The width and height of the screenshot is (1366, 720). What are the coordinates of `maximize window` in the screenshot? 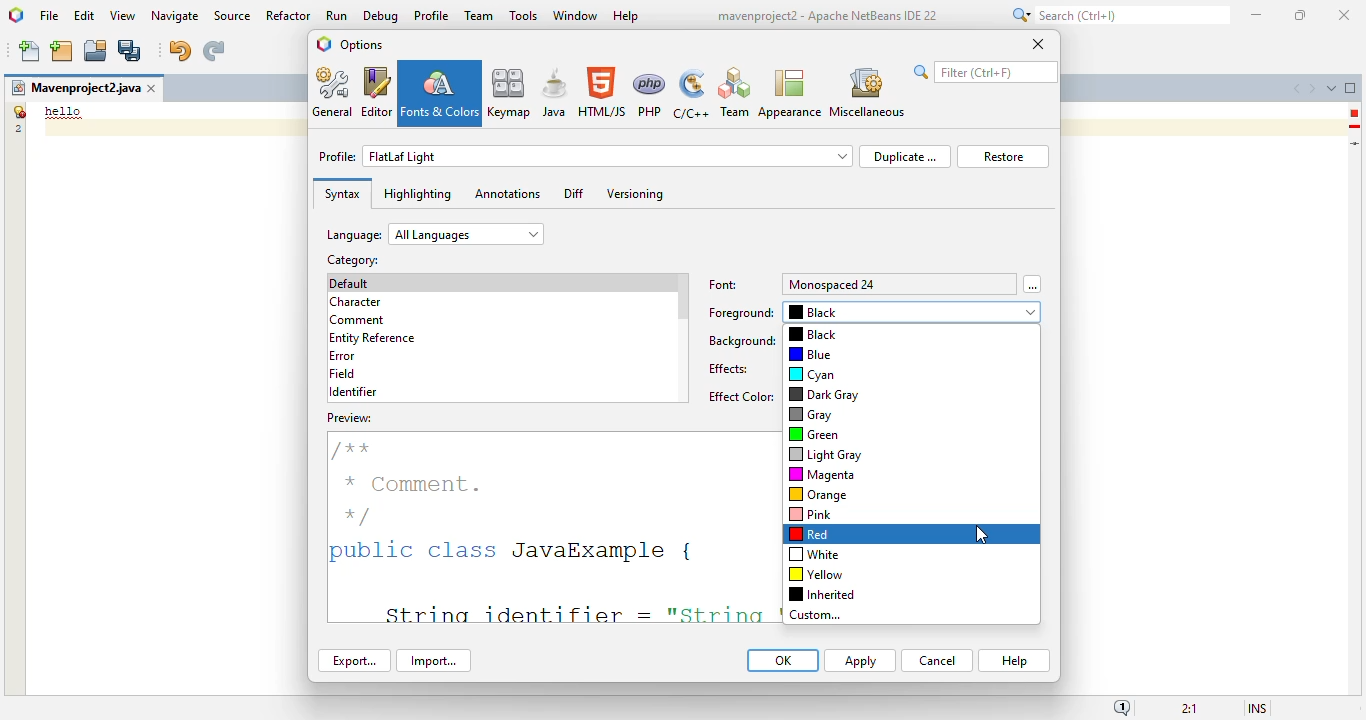 It's located at (1351, 87).